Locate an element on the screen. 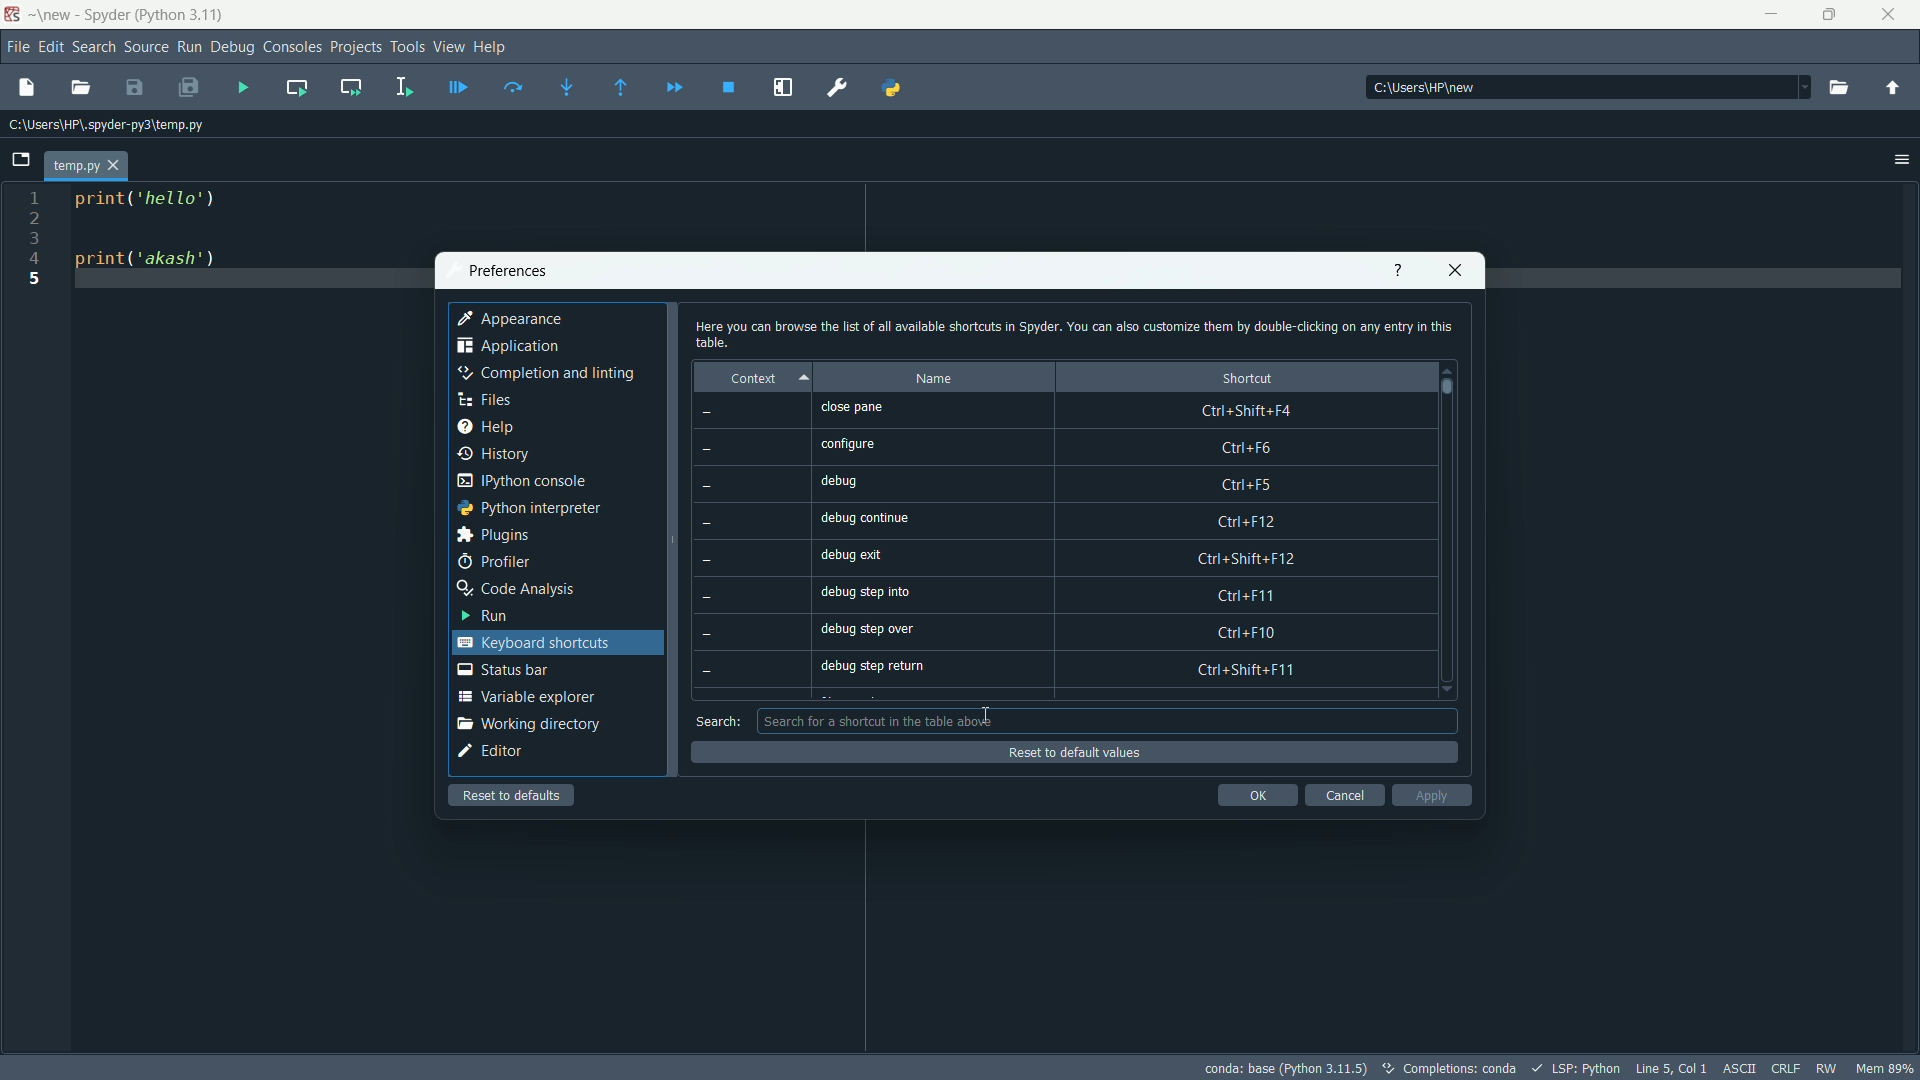  5 is located at coordinates (38, 280).